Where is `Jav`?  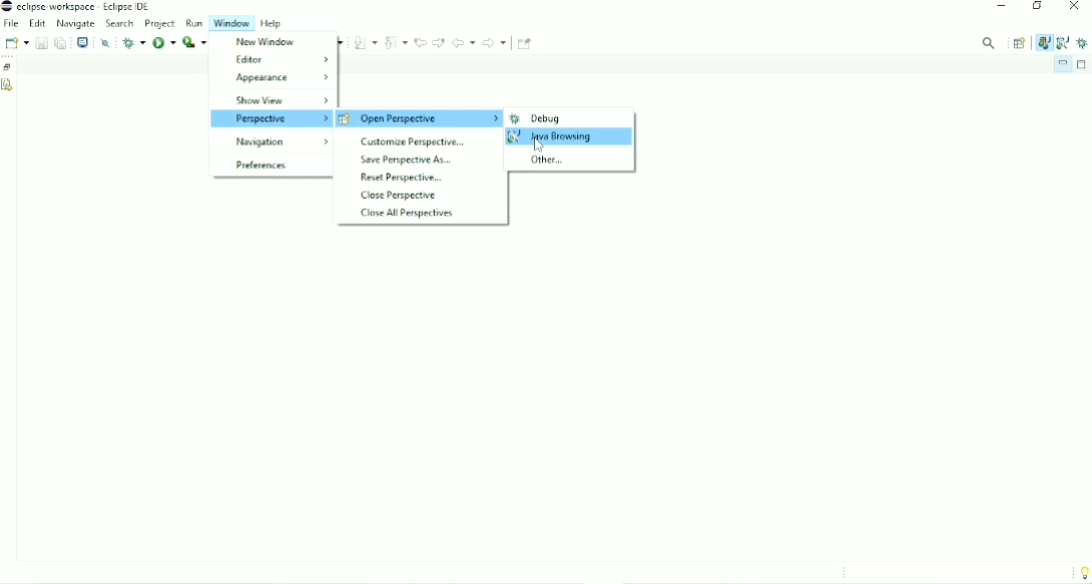
Jav is located at coordinates (1043, 44).